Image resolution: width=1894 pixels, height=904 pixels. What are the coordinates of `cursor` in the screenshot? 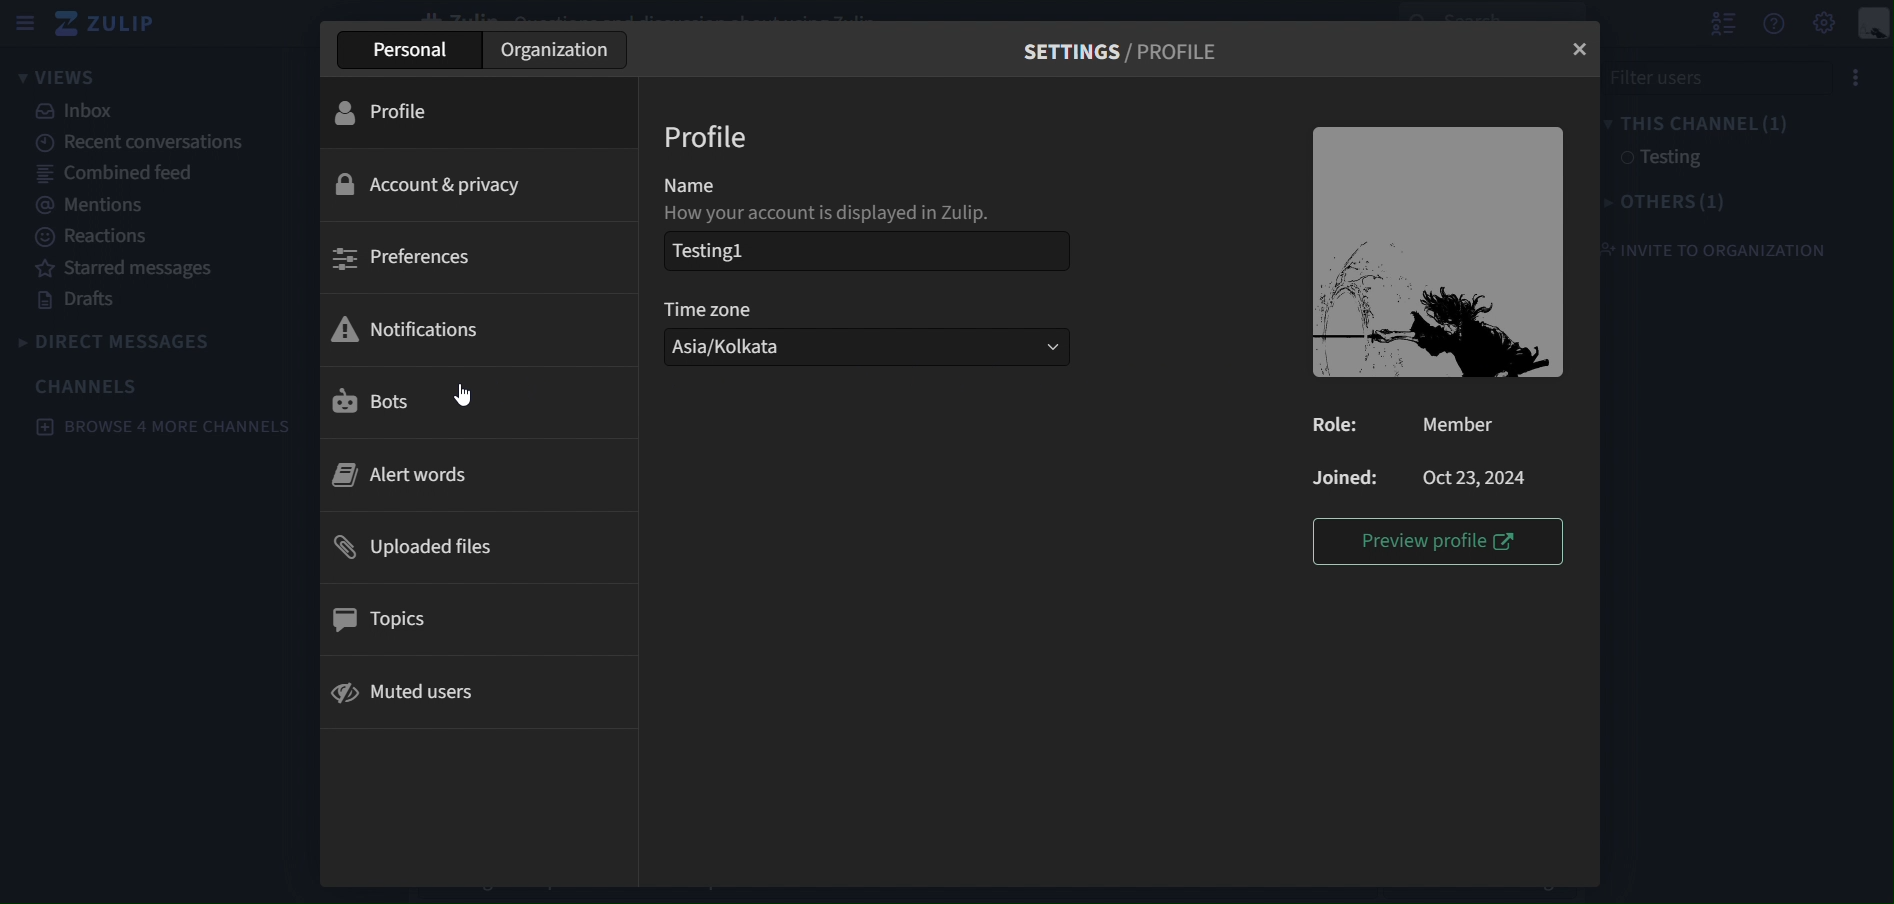 It's located at (462, 393).